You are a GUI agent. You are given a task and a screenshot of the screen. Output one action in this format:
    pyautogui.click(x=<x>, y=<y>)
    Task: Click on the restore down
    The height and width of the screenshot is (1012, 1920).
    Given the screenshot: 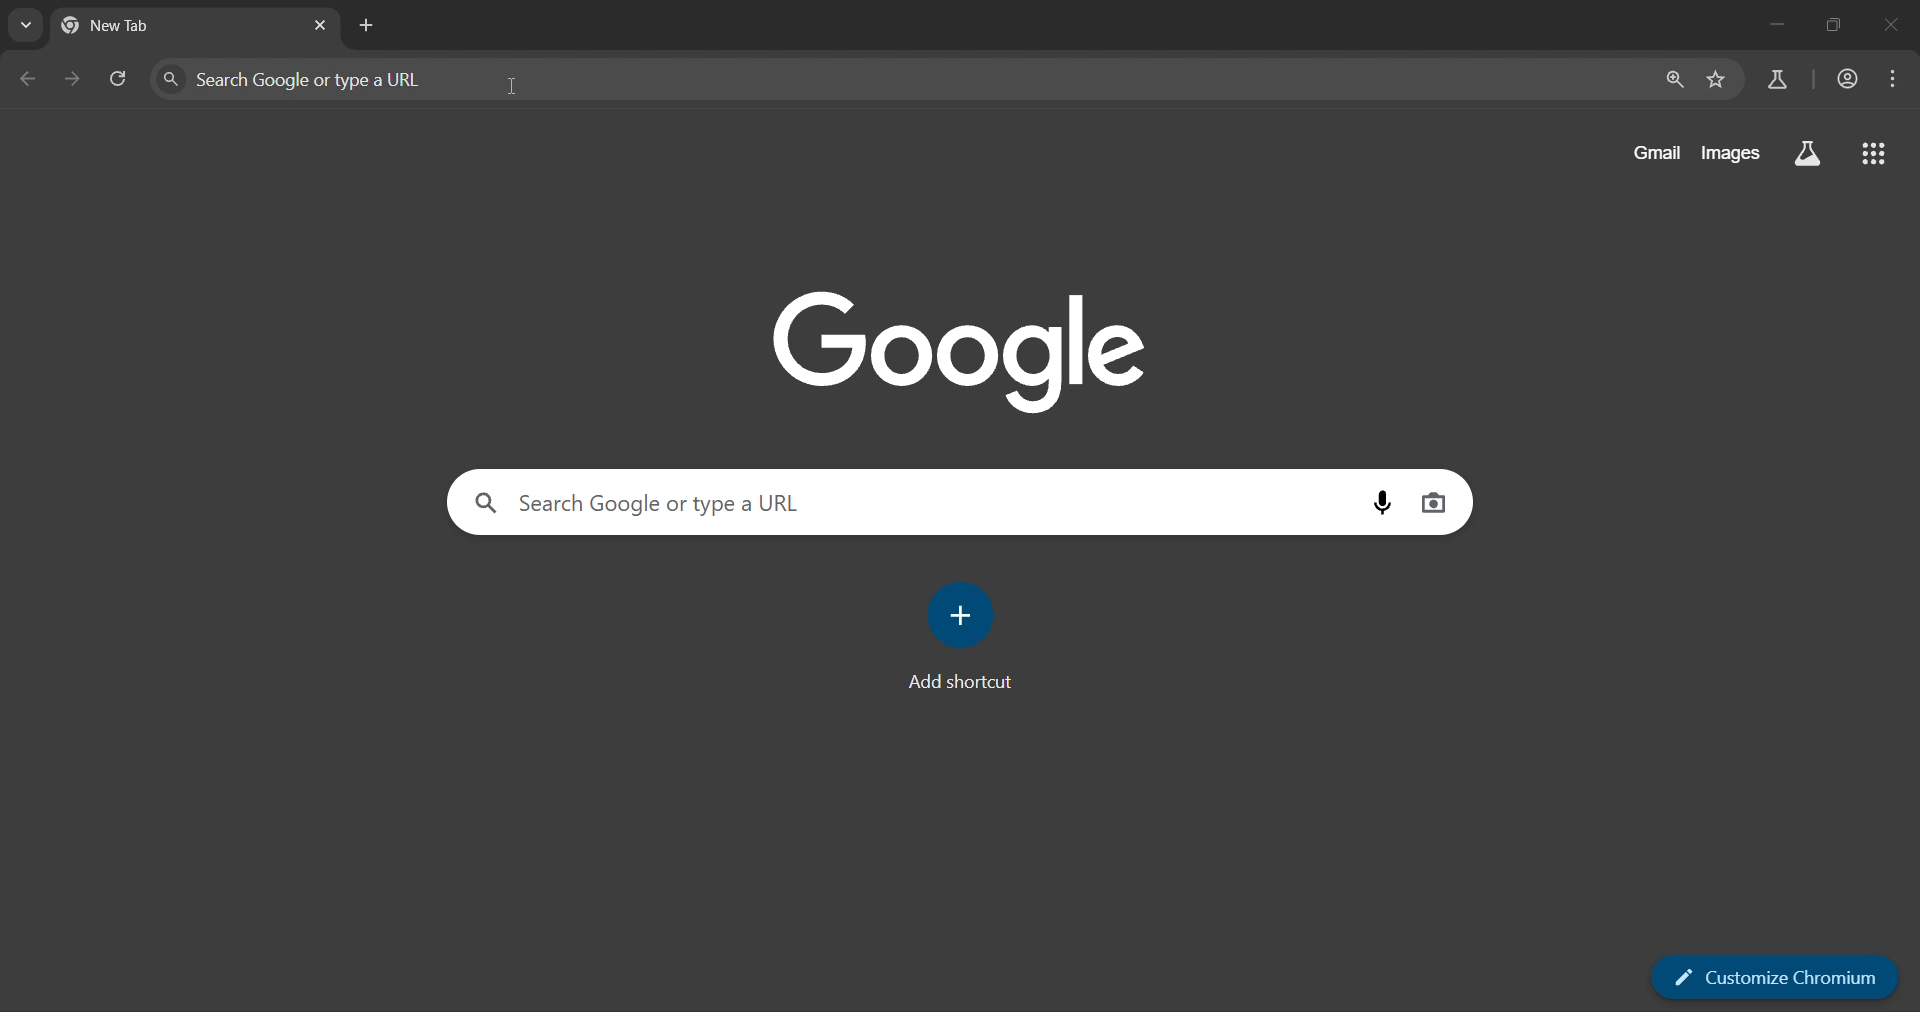 What is the action you would take?
    pyautogui.click(x=1837, y=25)
    